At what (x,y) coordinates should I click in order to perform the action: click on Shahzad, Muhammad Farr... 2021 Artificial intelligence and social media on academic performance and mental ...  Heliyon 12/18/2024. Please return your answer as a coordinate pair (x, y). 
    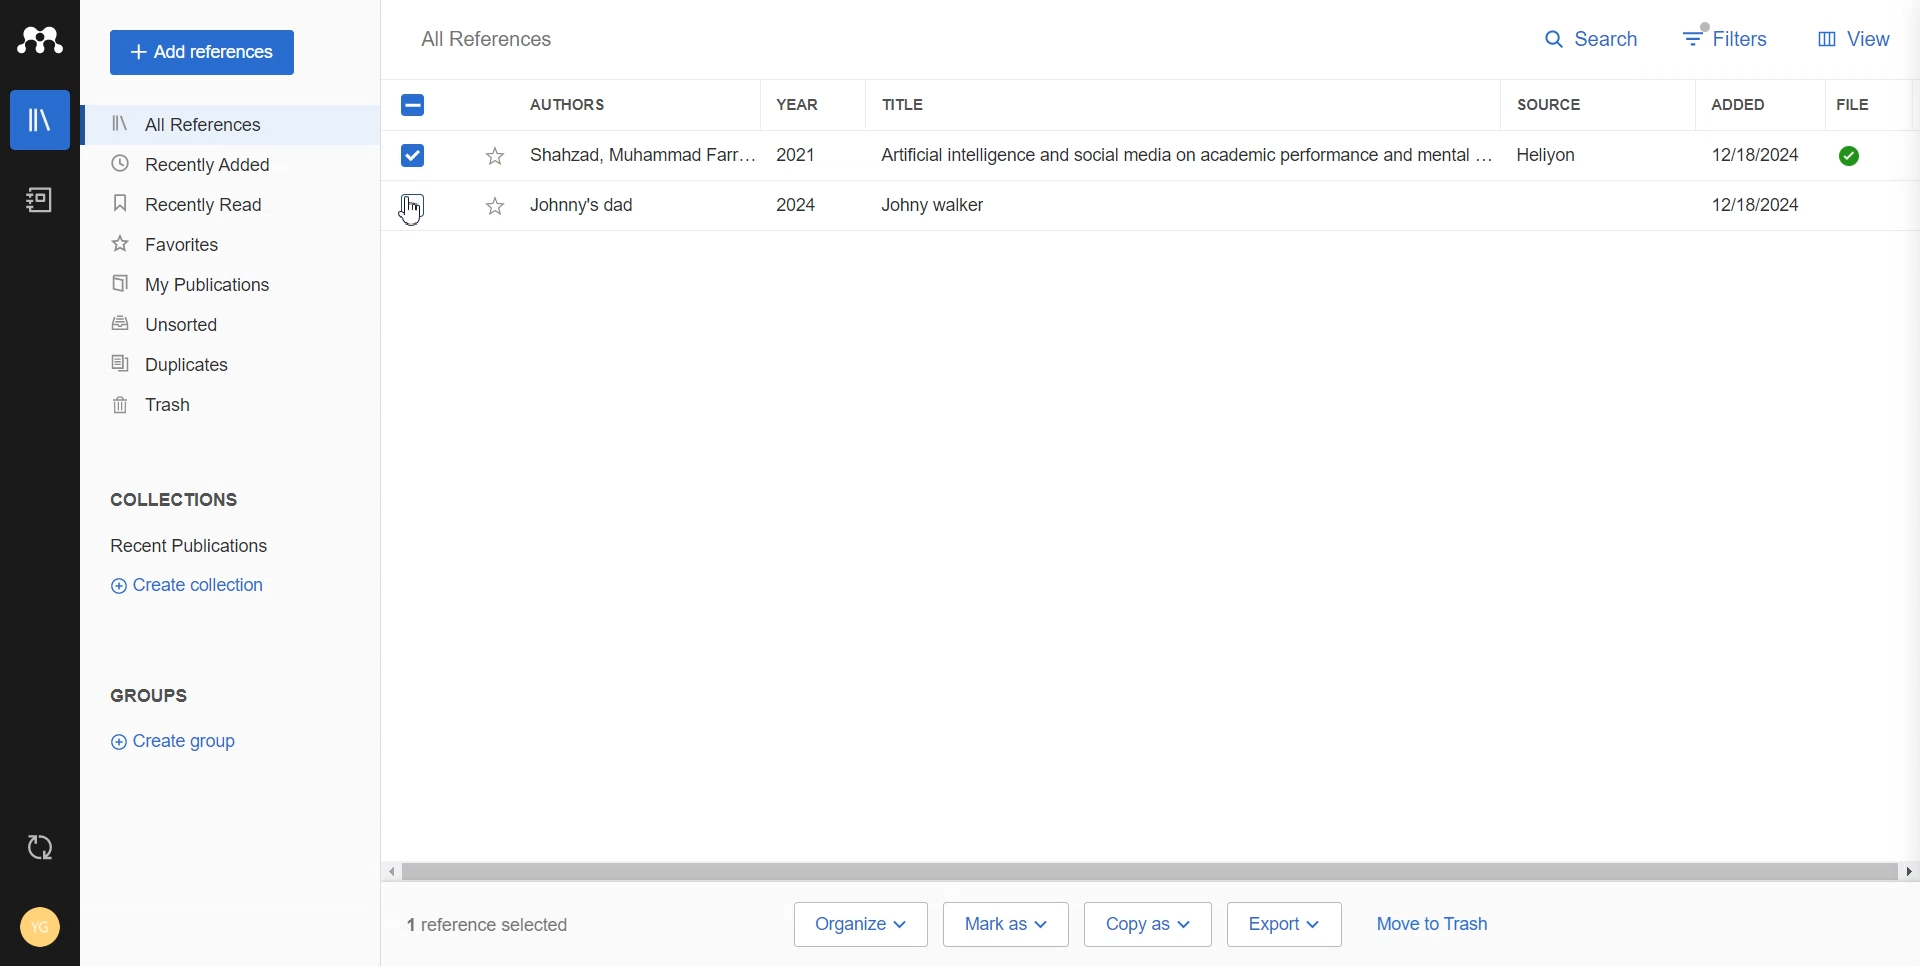
    Looking at the image, I should click on (1173, 156).